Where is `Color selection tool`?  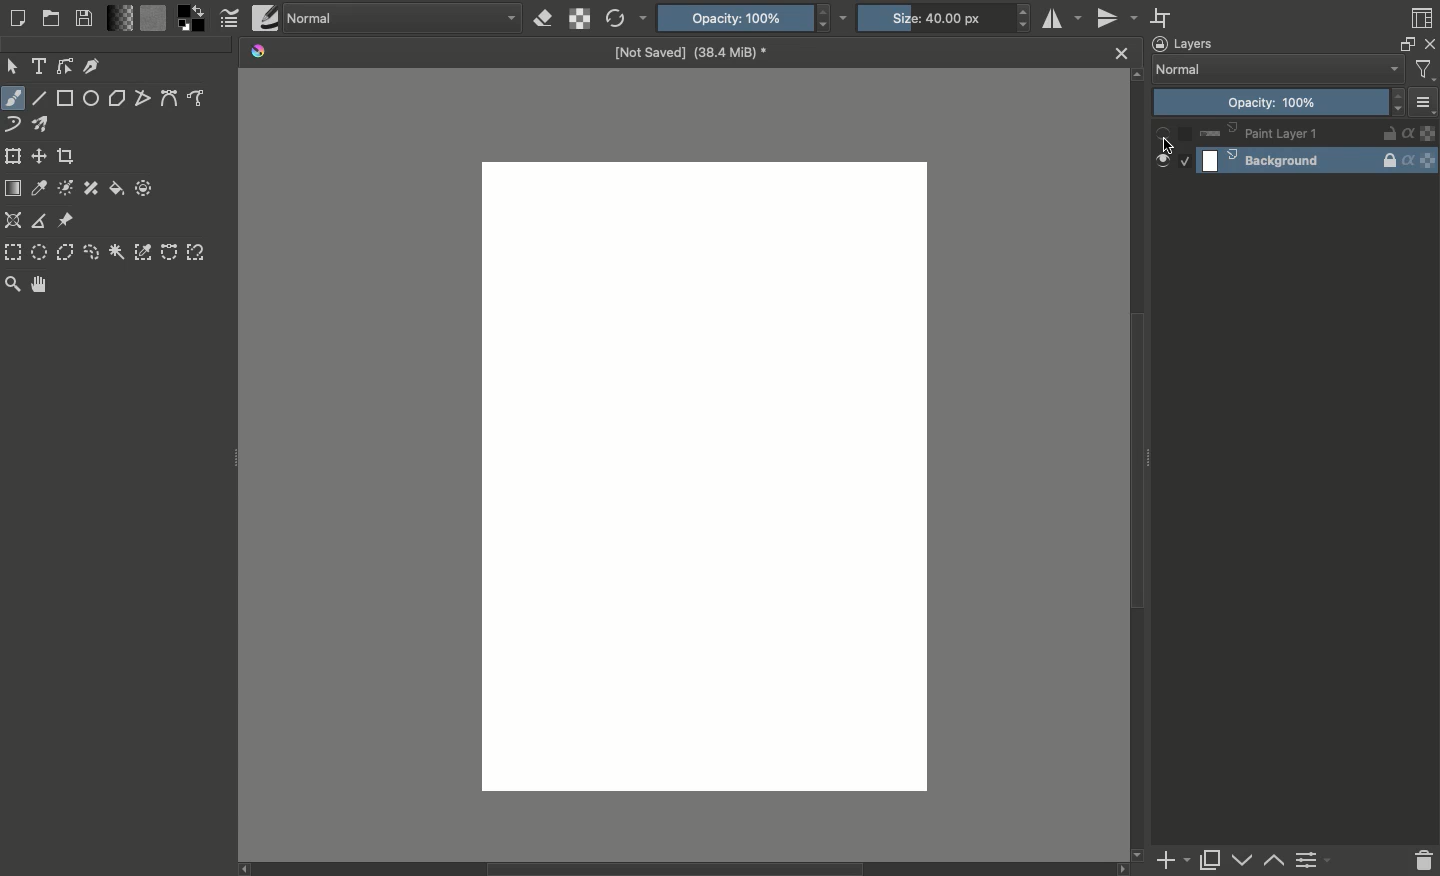
Color selection tool is located at coordinates (144, 252).